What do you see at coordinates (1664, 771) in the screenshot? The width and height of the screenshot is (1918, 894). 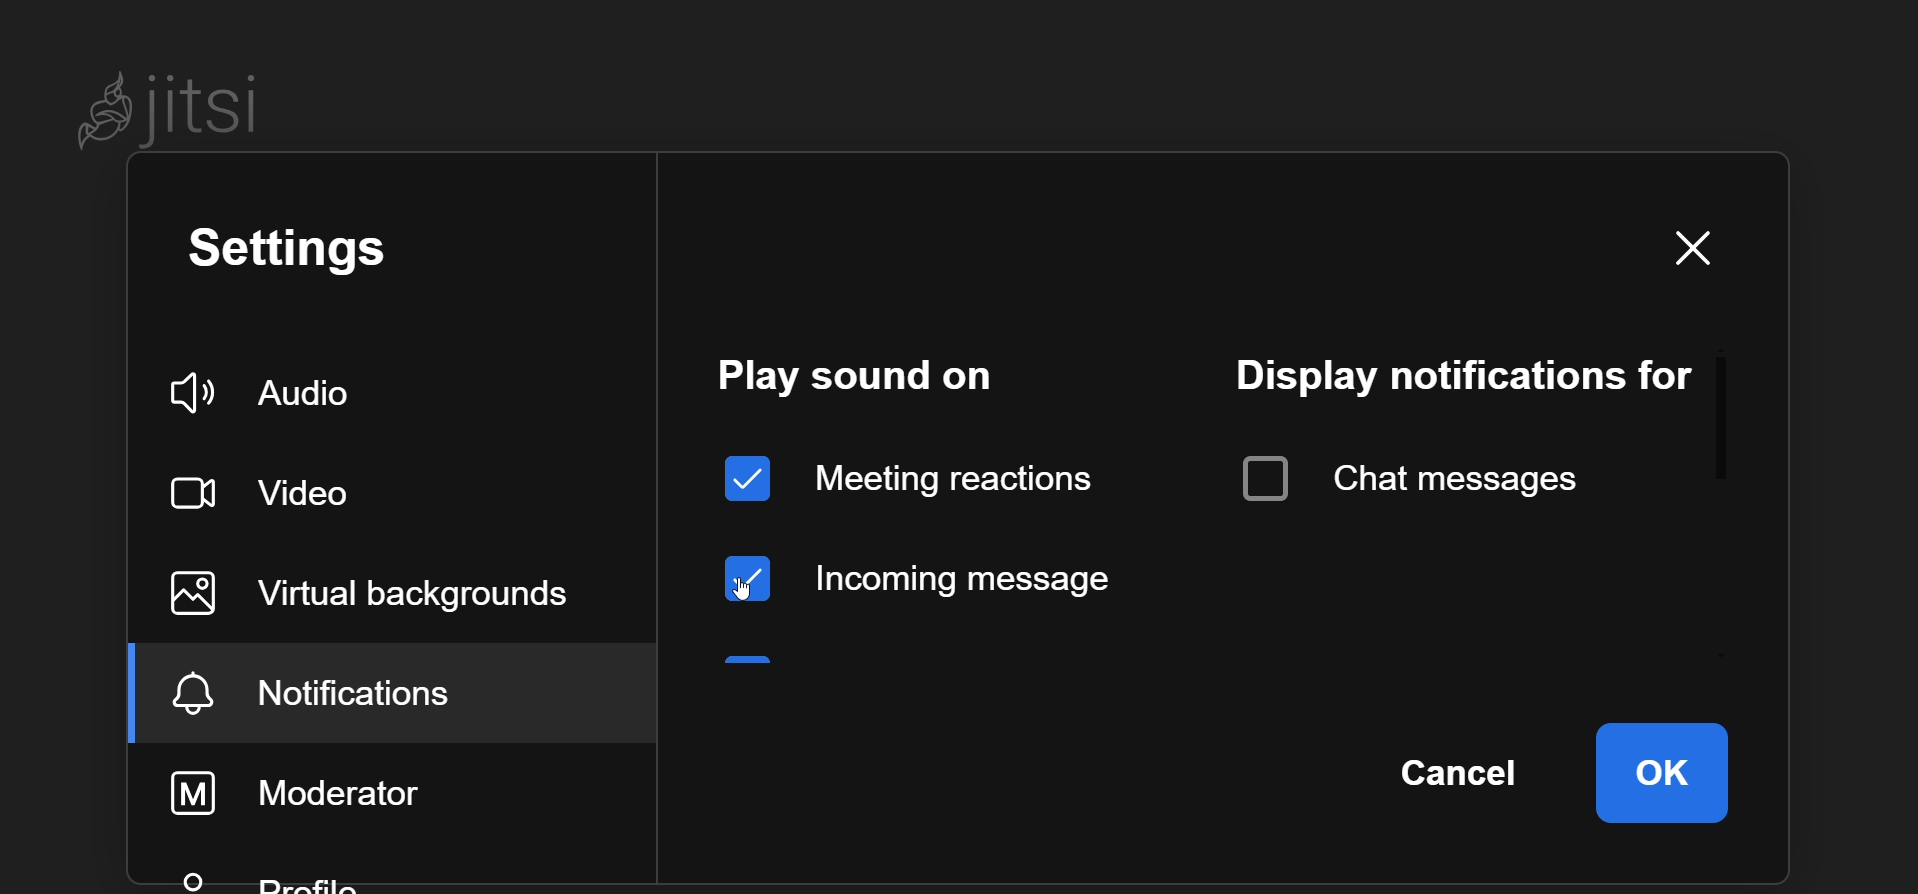 I see `ok` at bounding box center [1664, 771].